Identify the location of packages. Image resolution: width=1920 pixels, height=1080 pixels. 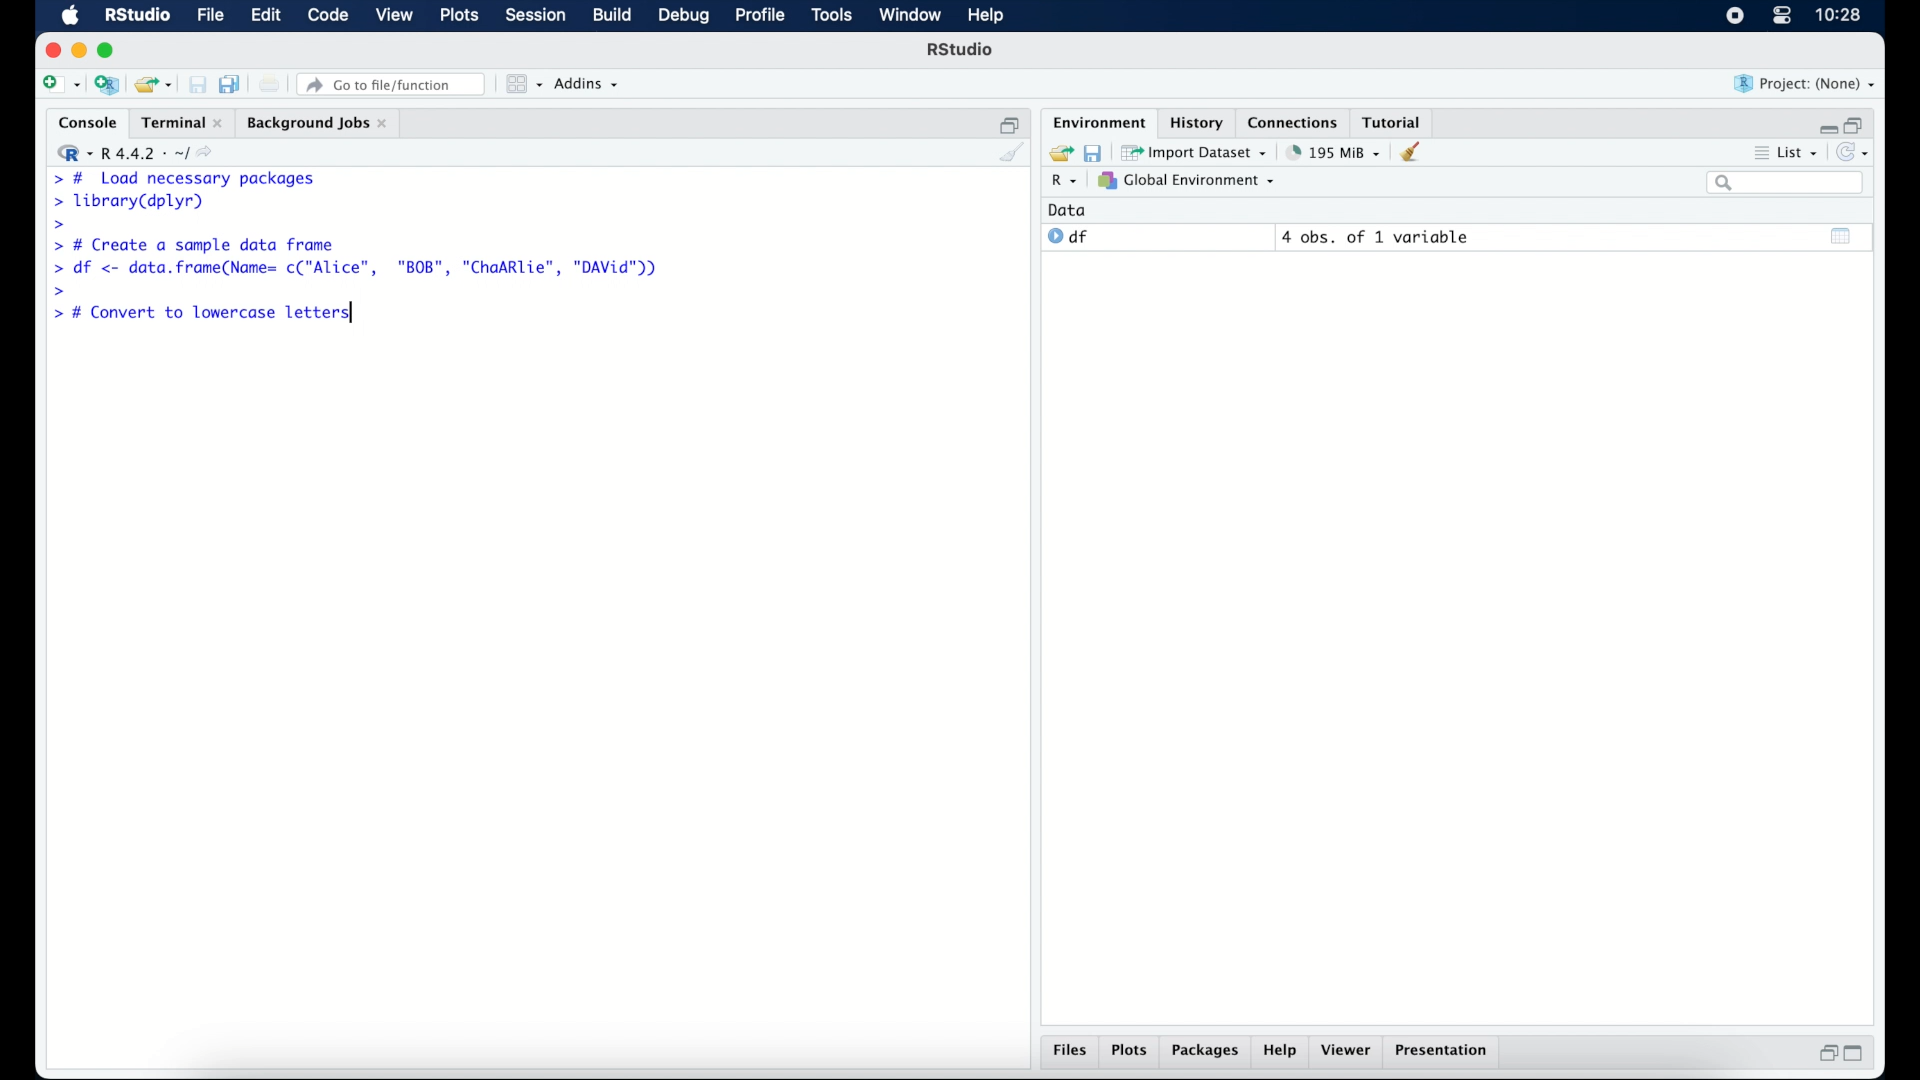
(1206, 1053).